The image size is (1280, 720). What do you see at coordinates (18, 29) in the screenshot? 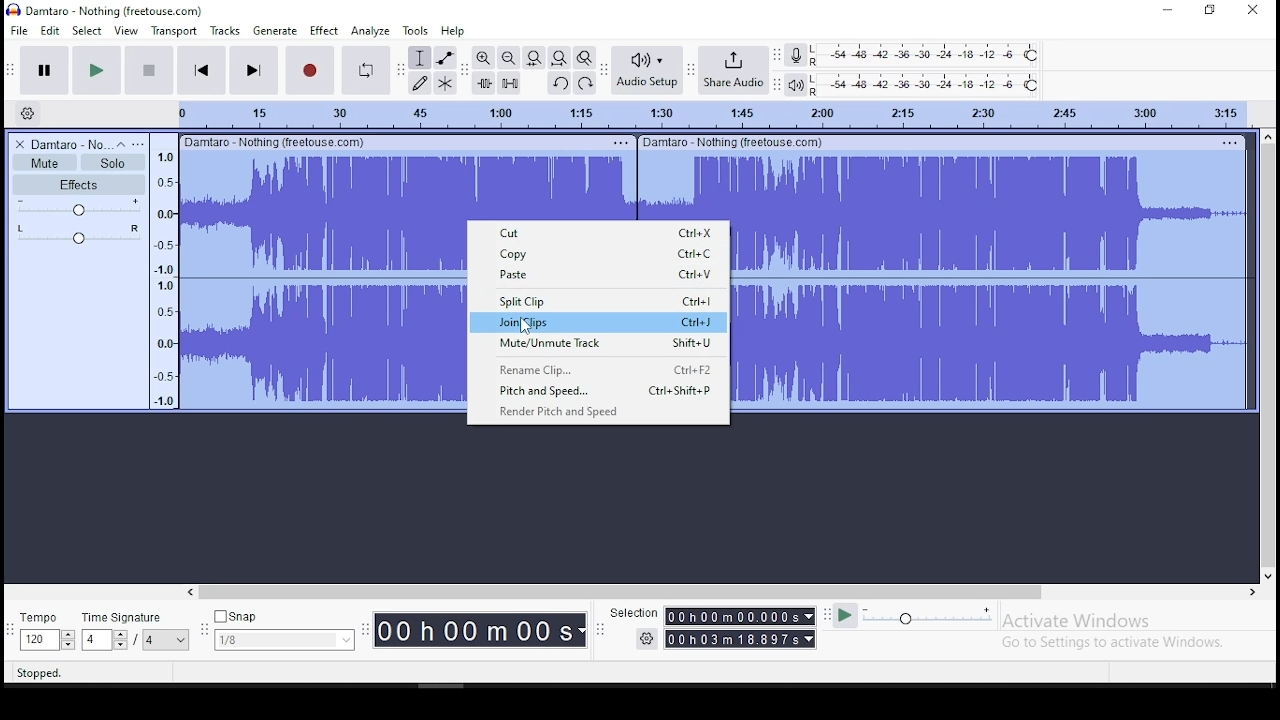
I see `file` at bounding box center [18, 29].